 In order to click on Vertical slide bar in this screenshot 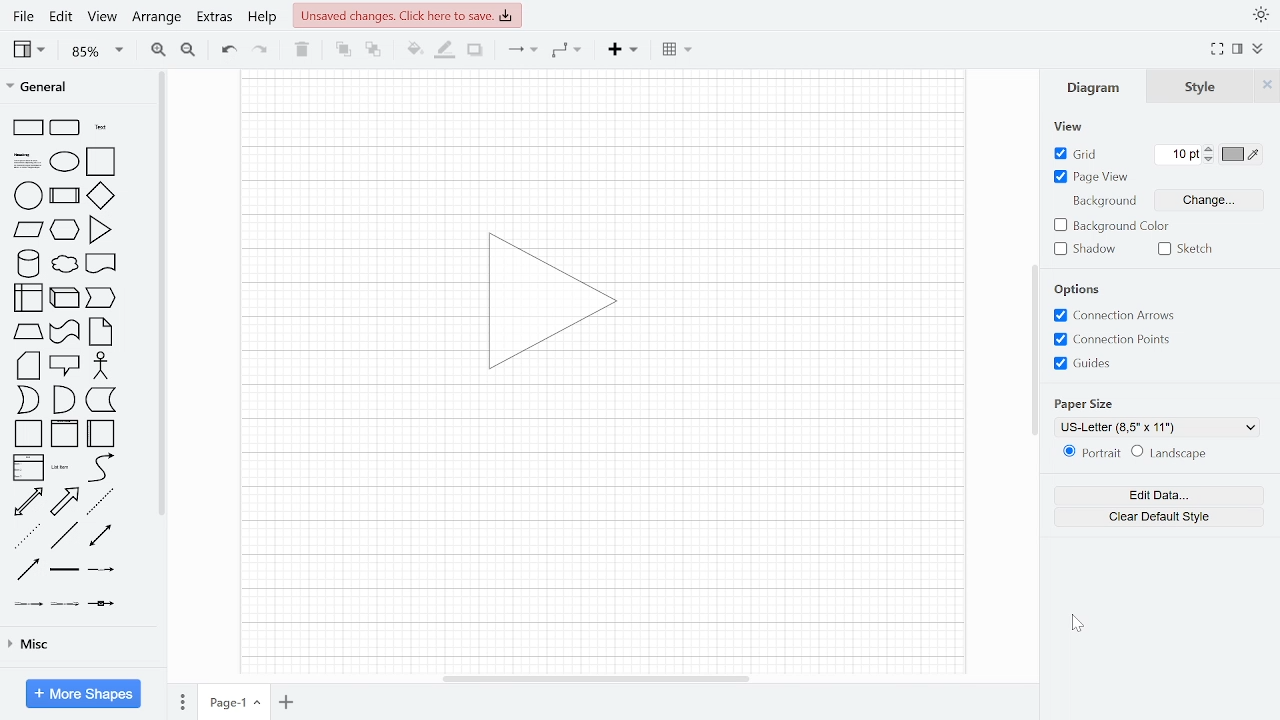, I will do `click(1035, 349)`.